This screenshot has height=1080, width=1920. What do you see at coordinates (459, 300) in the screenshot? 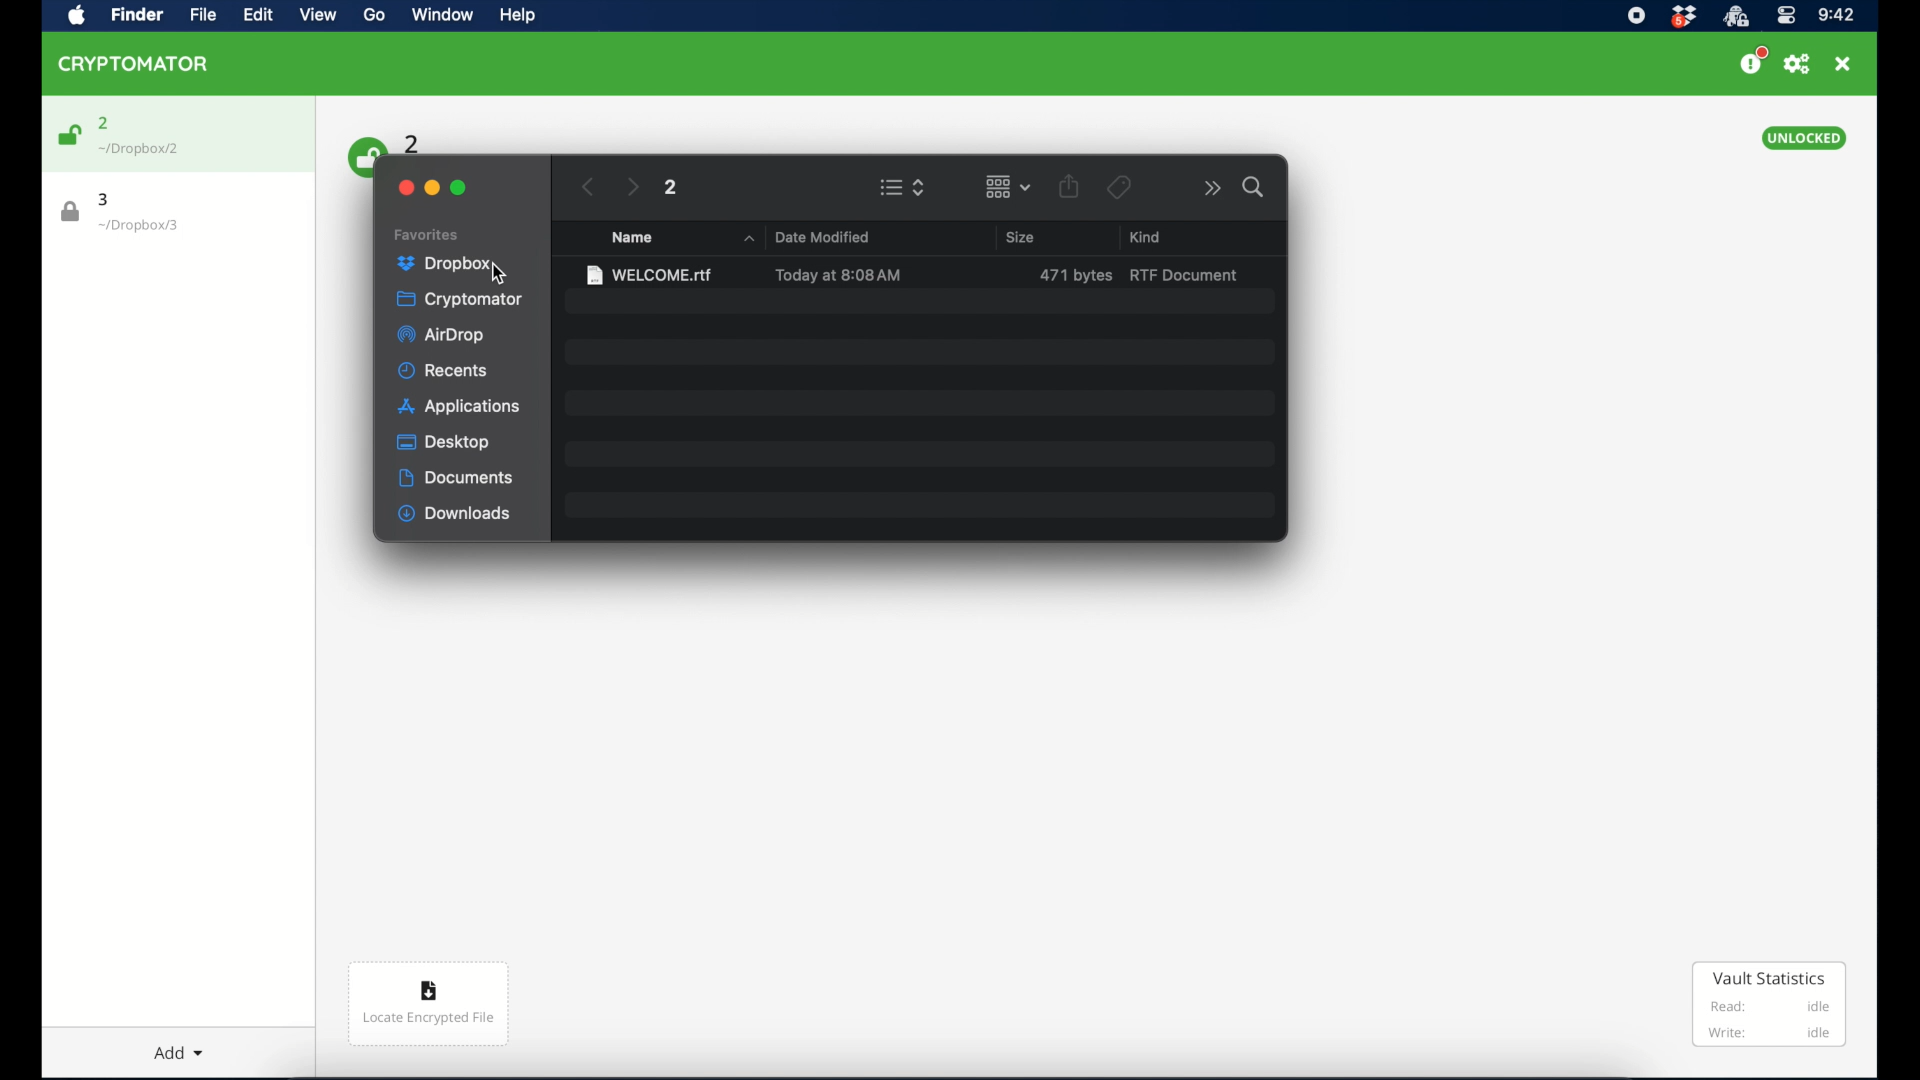
I see `cryptomator` at bounding box center [459, 300].